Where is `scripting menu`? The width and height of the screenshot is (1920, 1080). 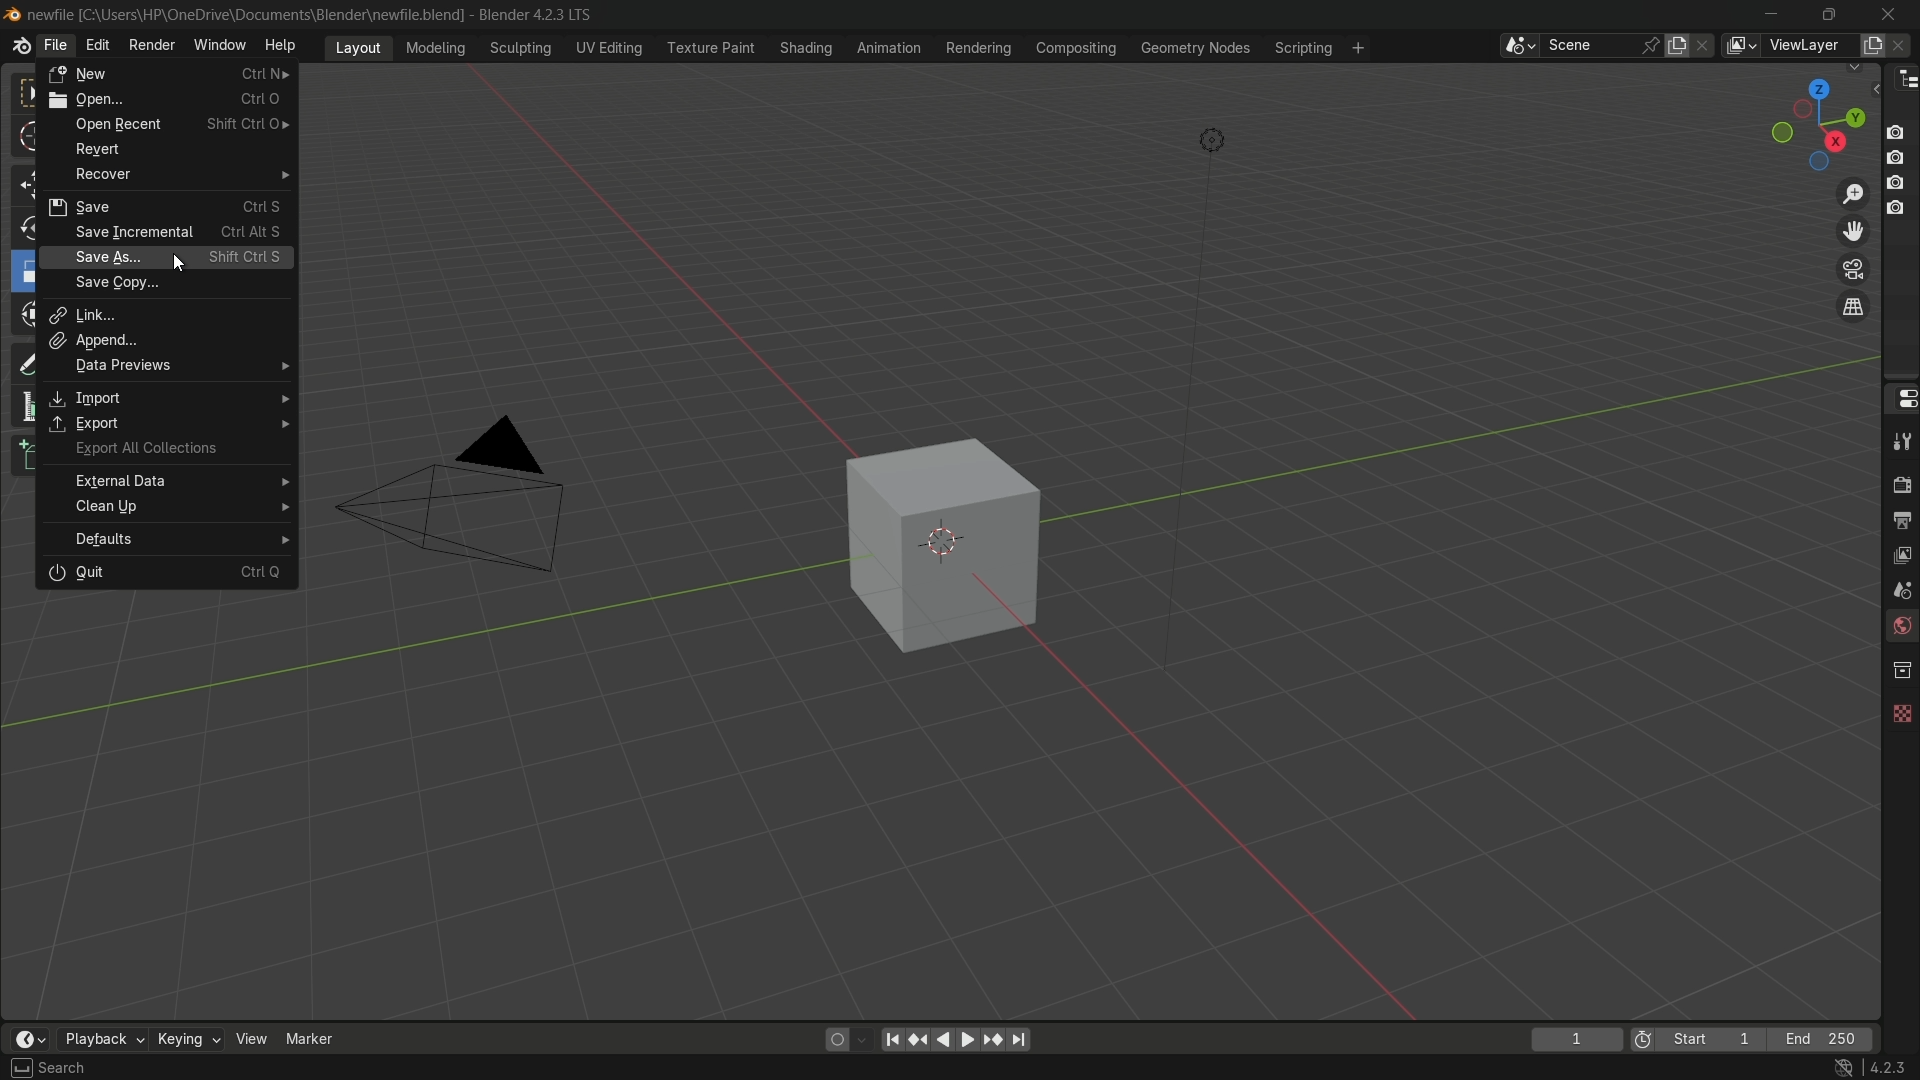
scripting menu is located at coordinates (1301, 48).